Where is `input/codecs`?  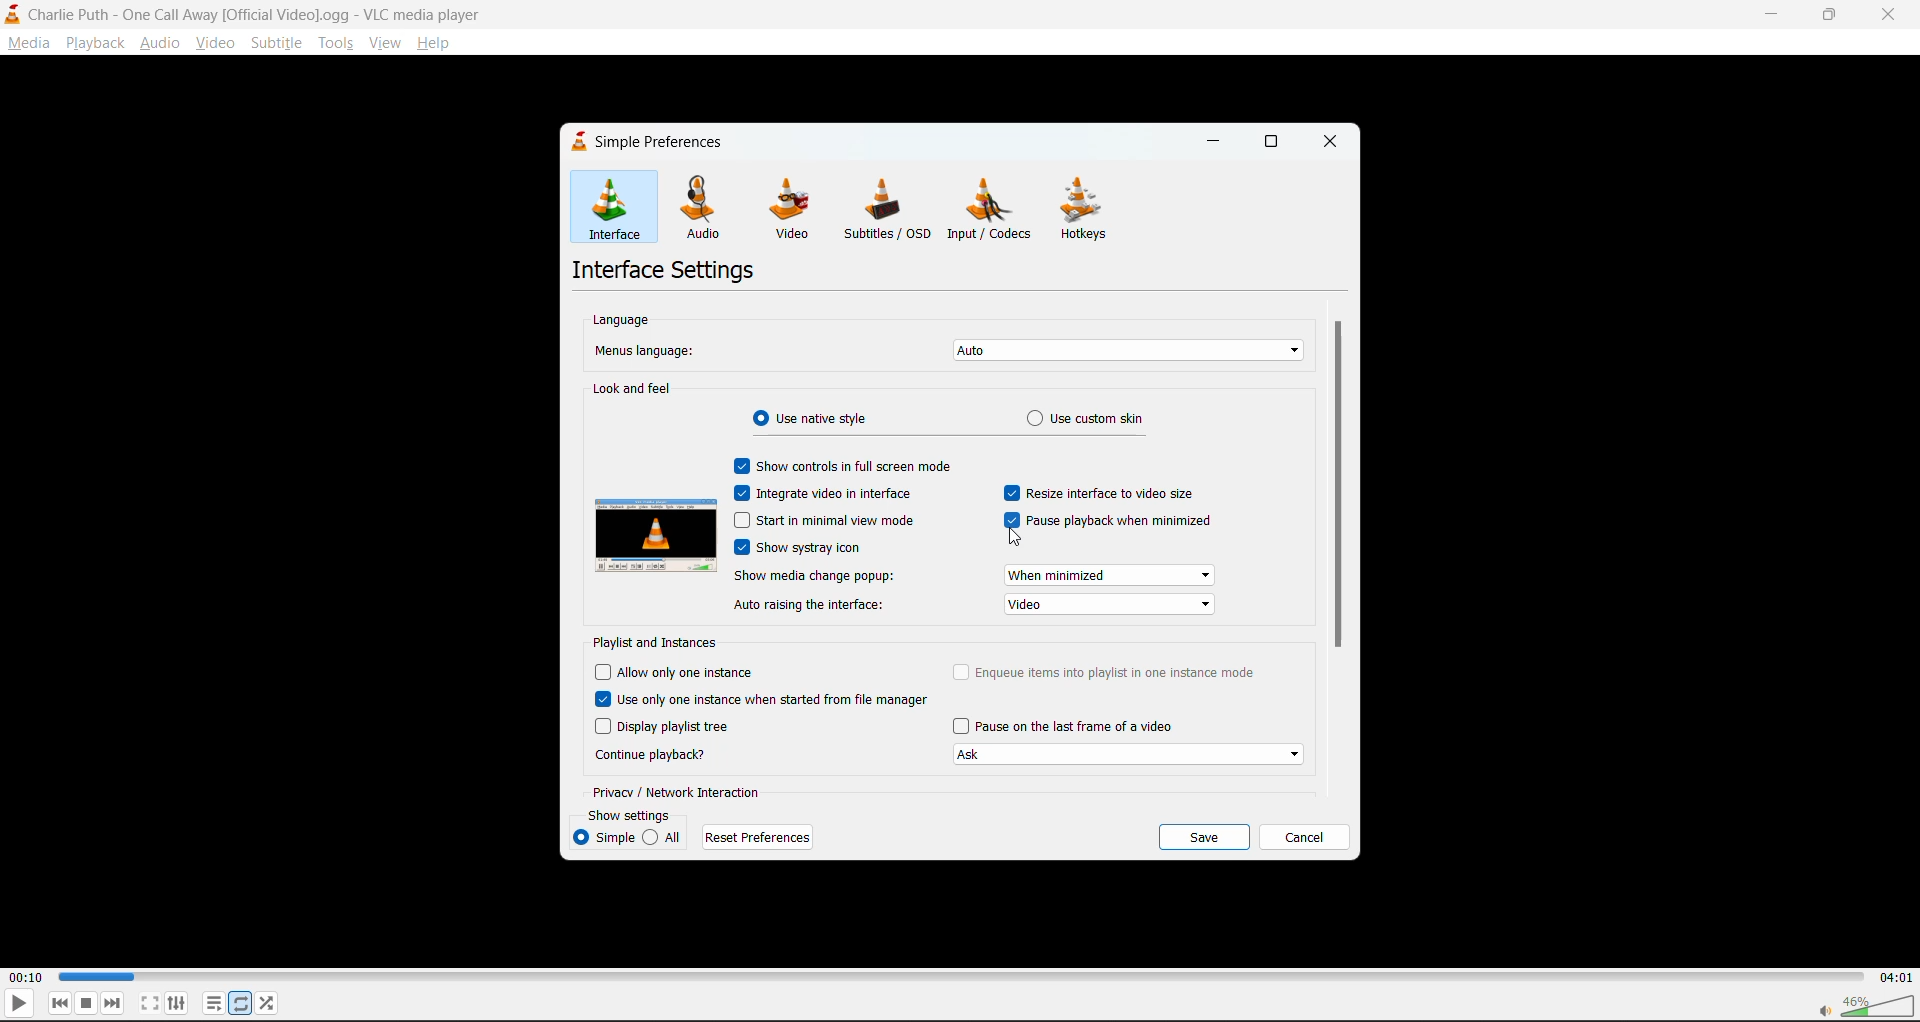 input/codecs is located at coordinates (990, 213).